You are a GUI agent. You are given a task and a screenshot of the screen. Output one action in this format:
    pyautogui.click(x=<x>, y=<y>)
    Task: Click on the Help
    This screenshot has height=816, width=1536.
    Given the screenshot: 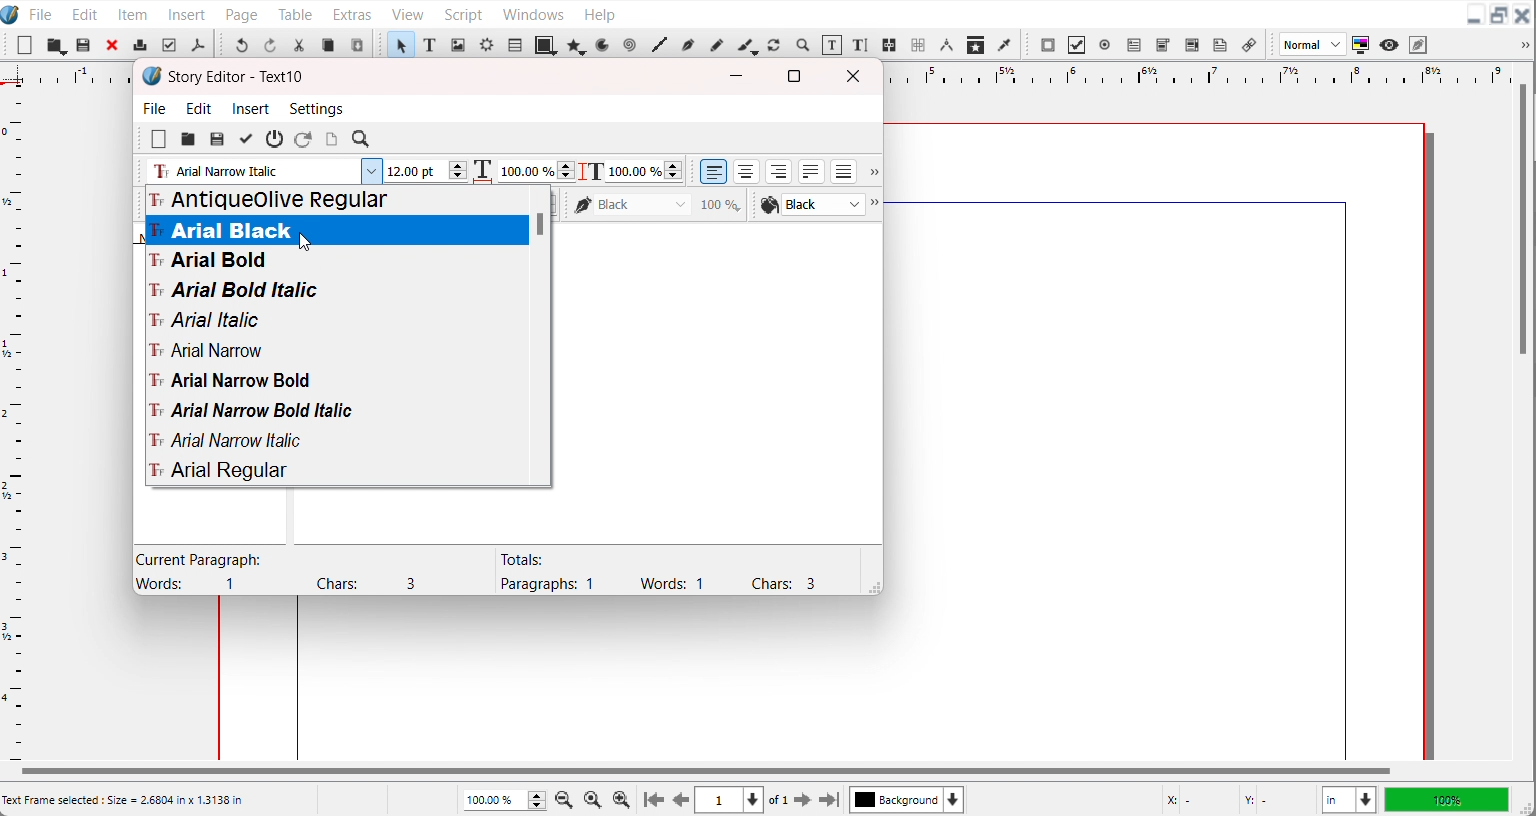 What is the action you would take?
    pyautogui.click(x=599, y=13)
    